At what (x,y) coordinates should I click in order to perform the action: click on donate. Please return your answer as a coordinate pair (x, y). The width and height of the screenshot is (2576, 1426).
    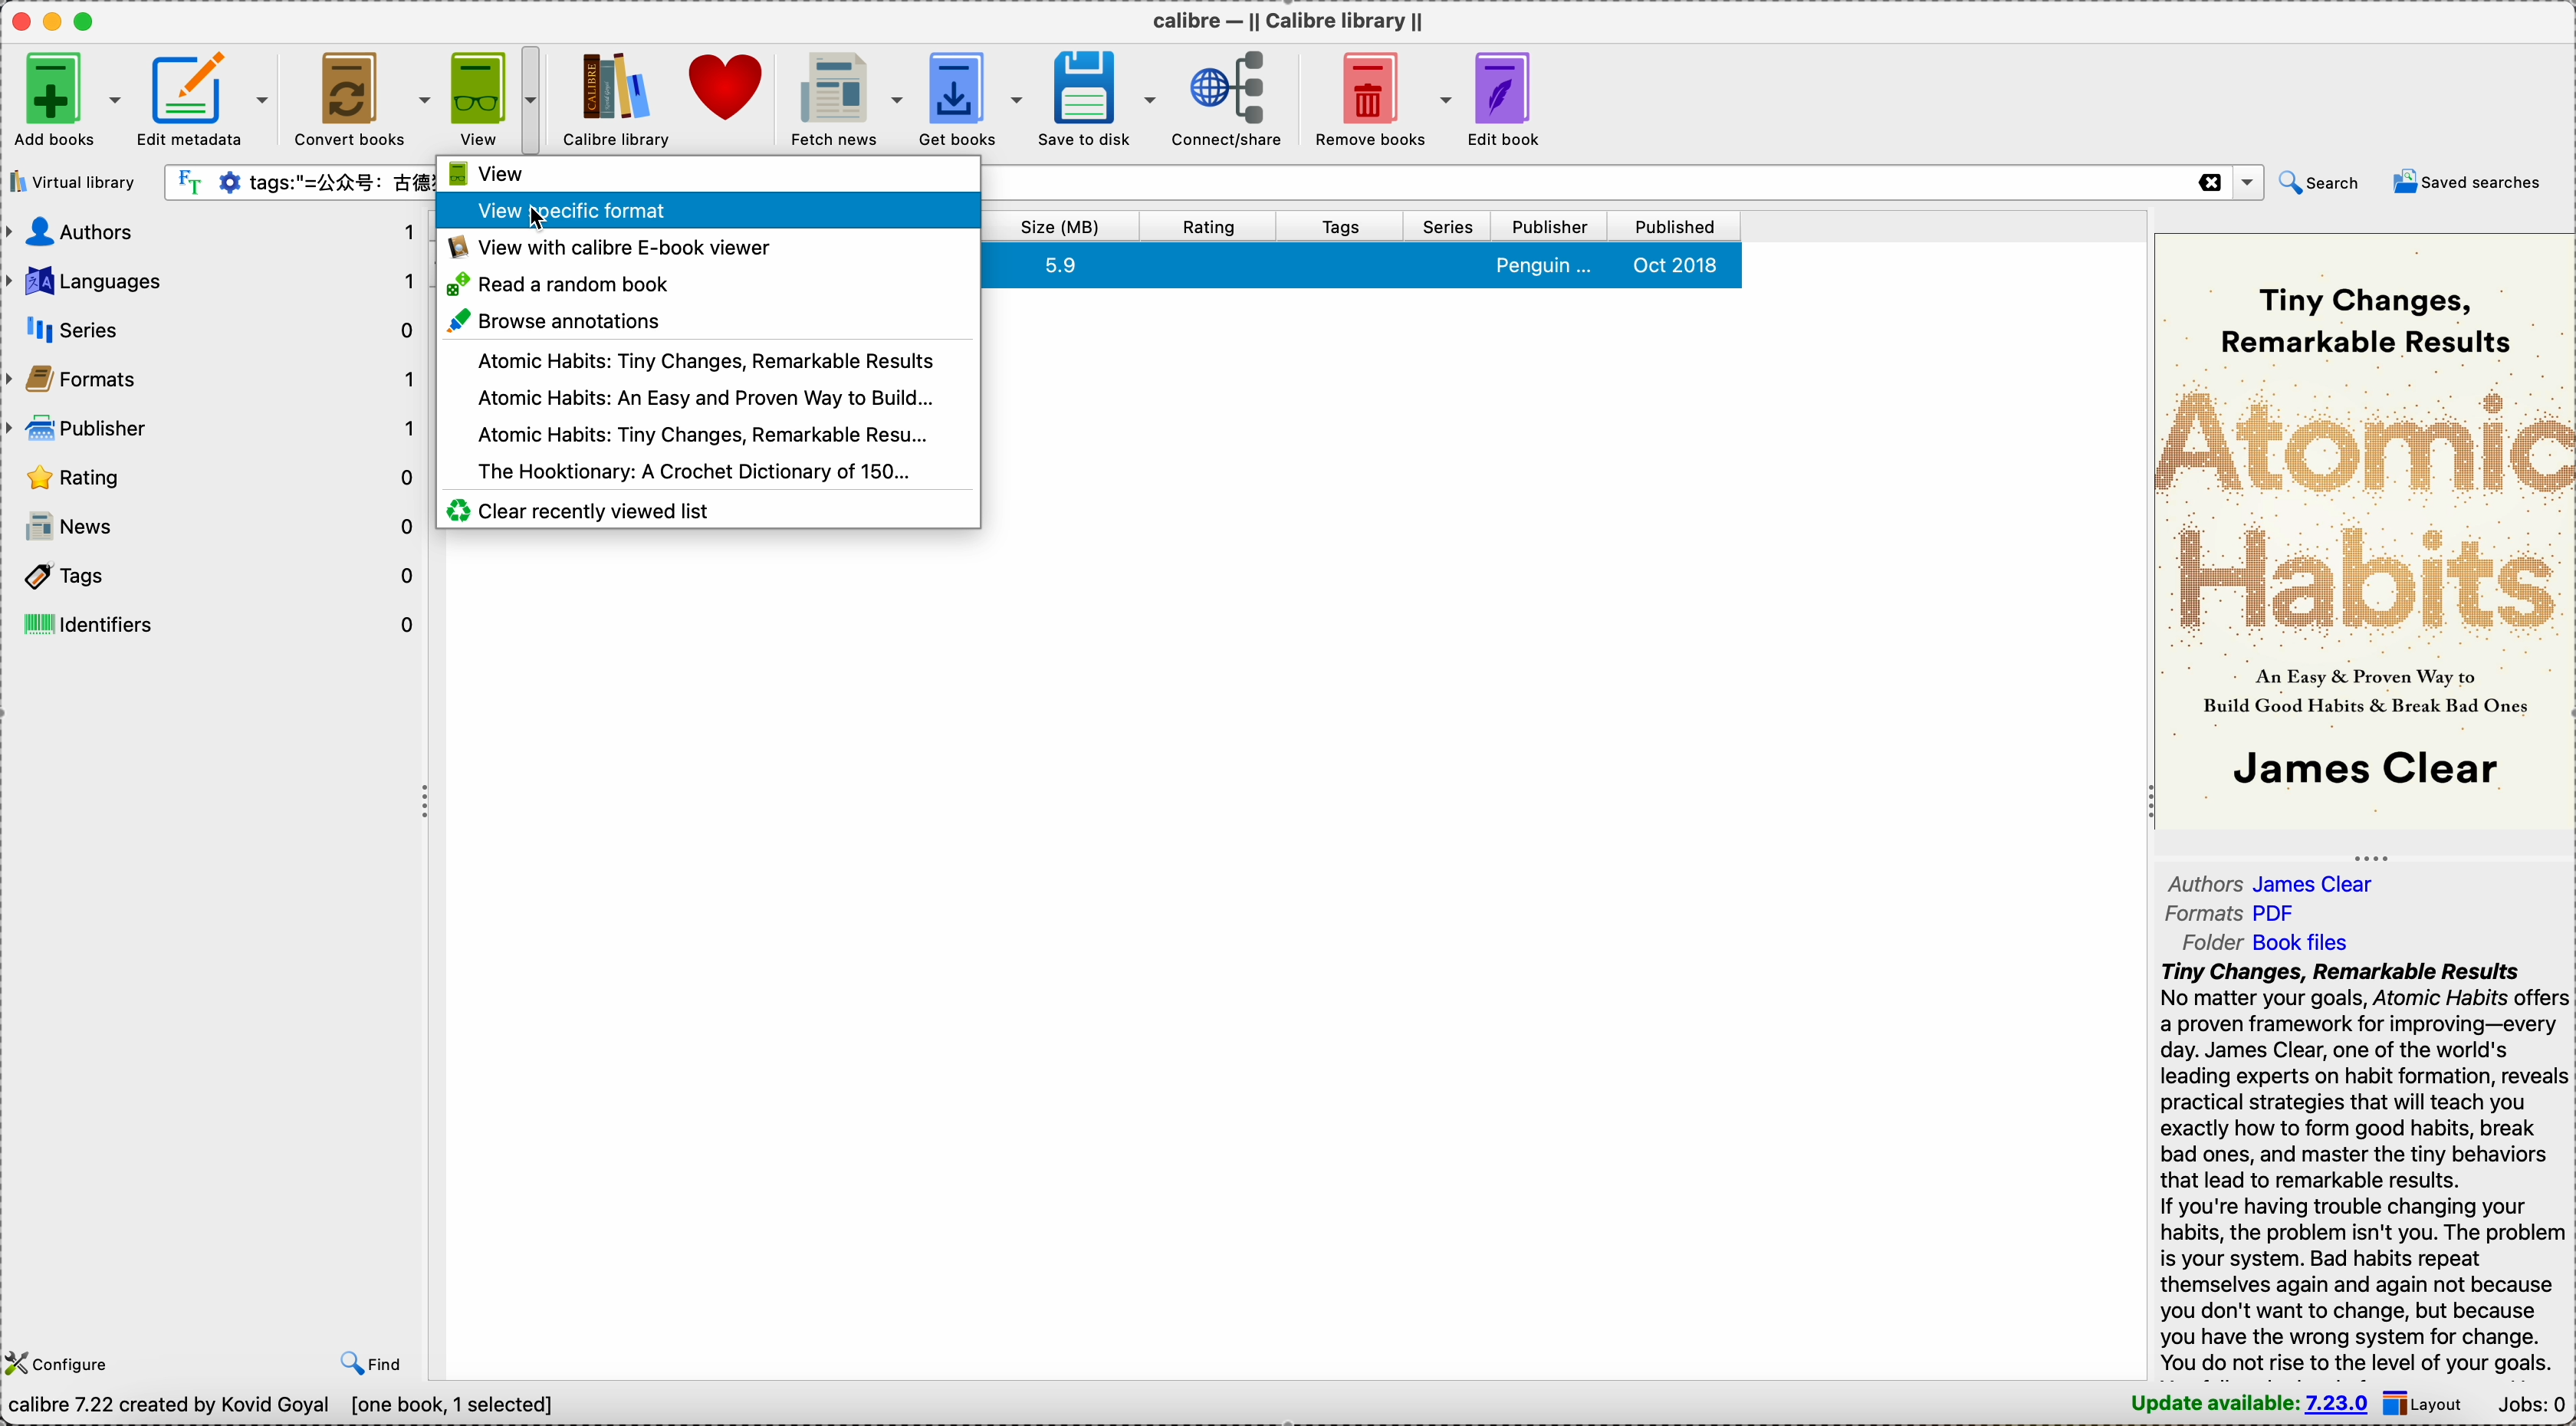
    Looking at the image, I should click on (728, 88).